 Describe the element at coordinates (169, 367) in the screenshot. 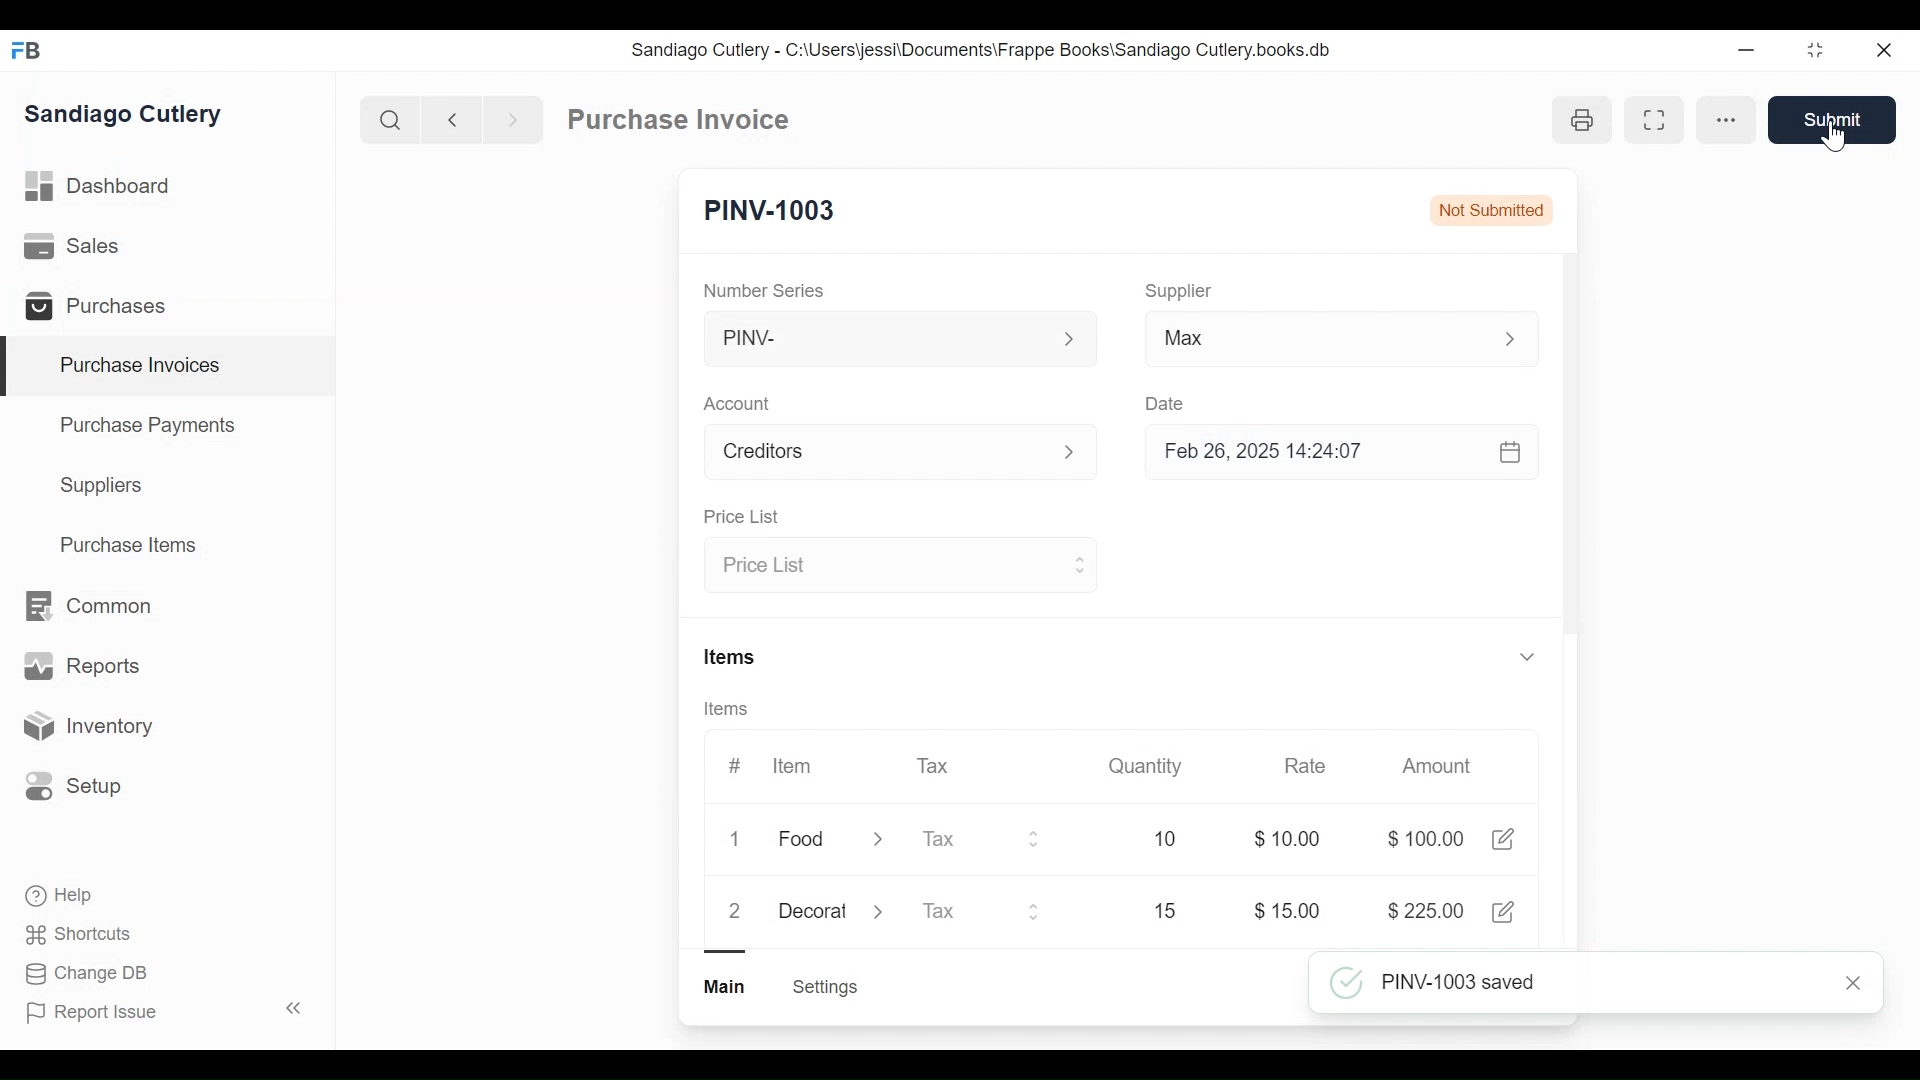

I see `Purchase Invoices` at that location.